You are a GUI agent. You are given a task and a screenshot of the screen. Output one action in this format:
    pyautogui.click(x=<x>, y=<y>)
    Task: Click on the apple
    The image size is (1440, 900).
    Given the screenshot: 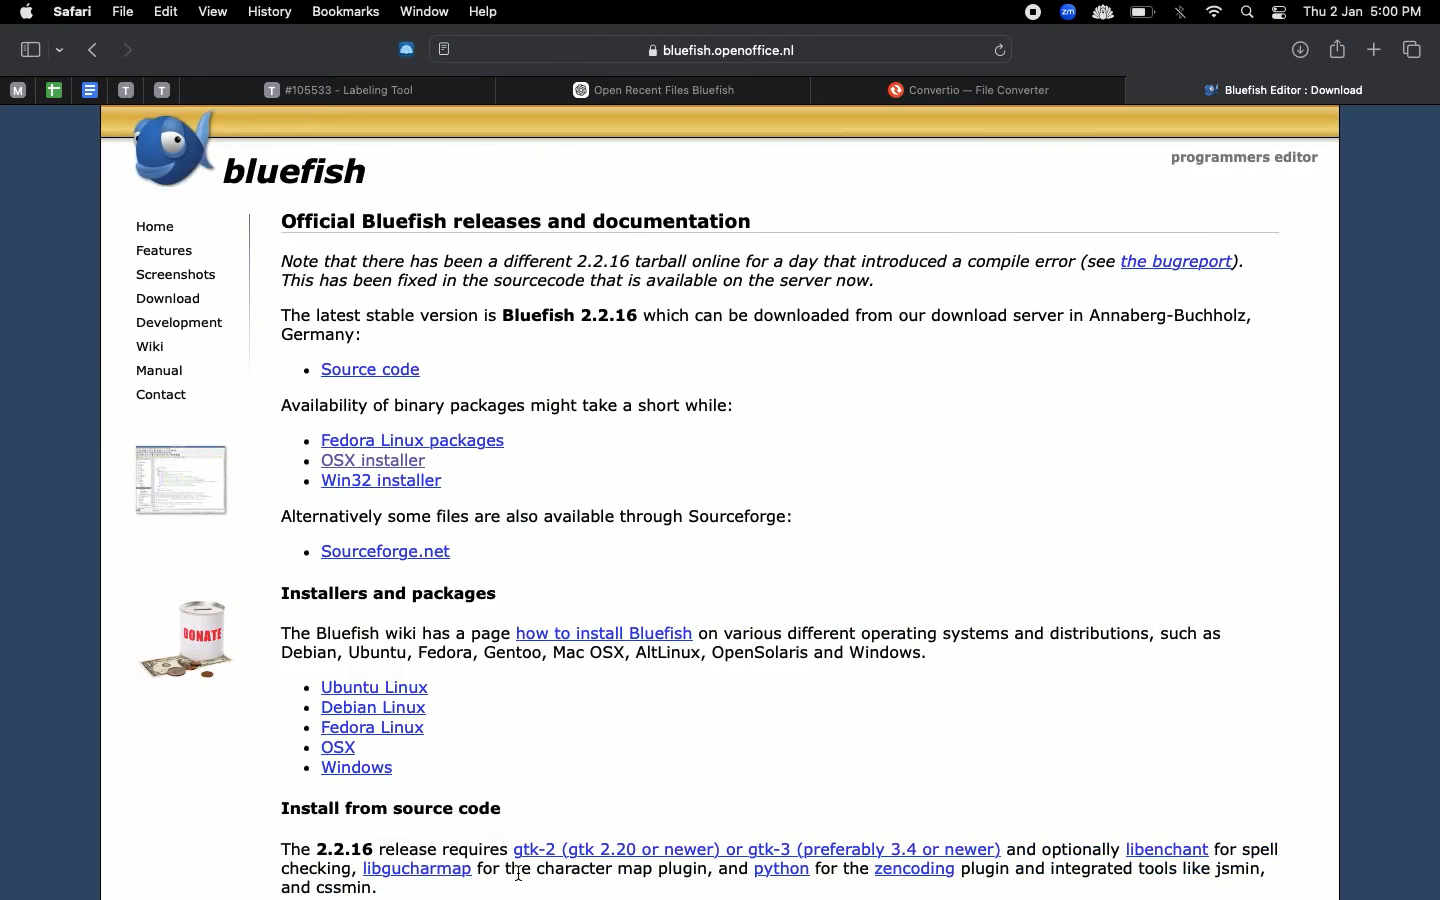 What is the action you would take?
    pyautogui.click(x=25, y=10)
    